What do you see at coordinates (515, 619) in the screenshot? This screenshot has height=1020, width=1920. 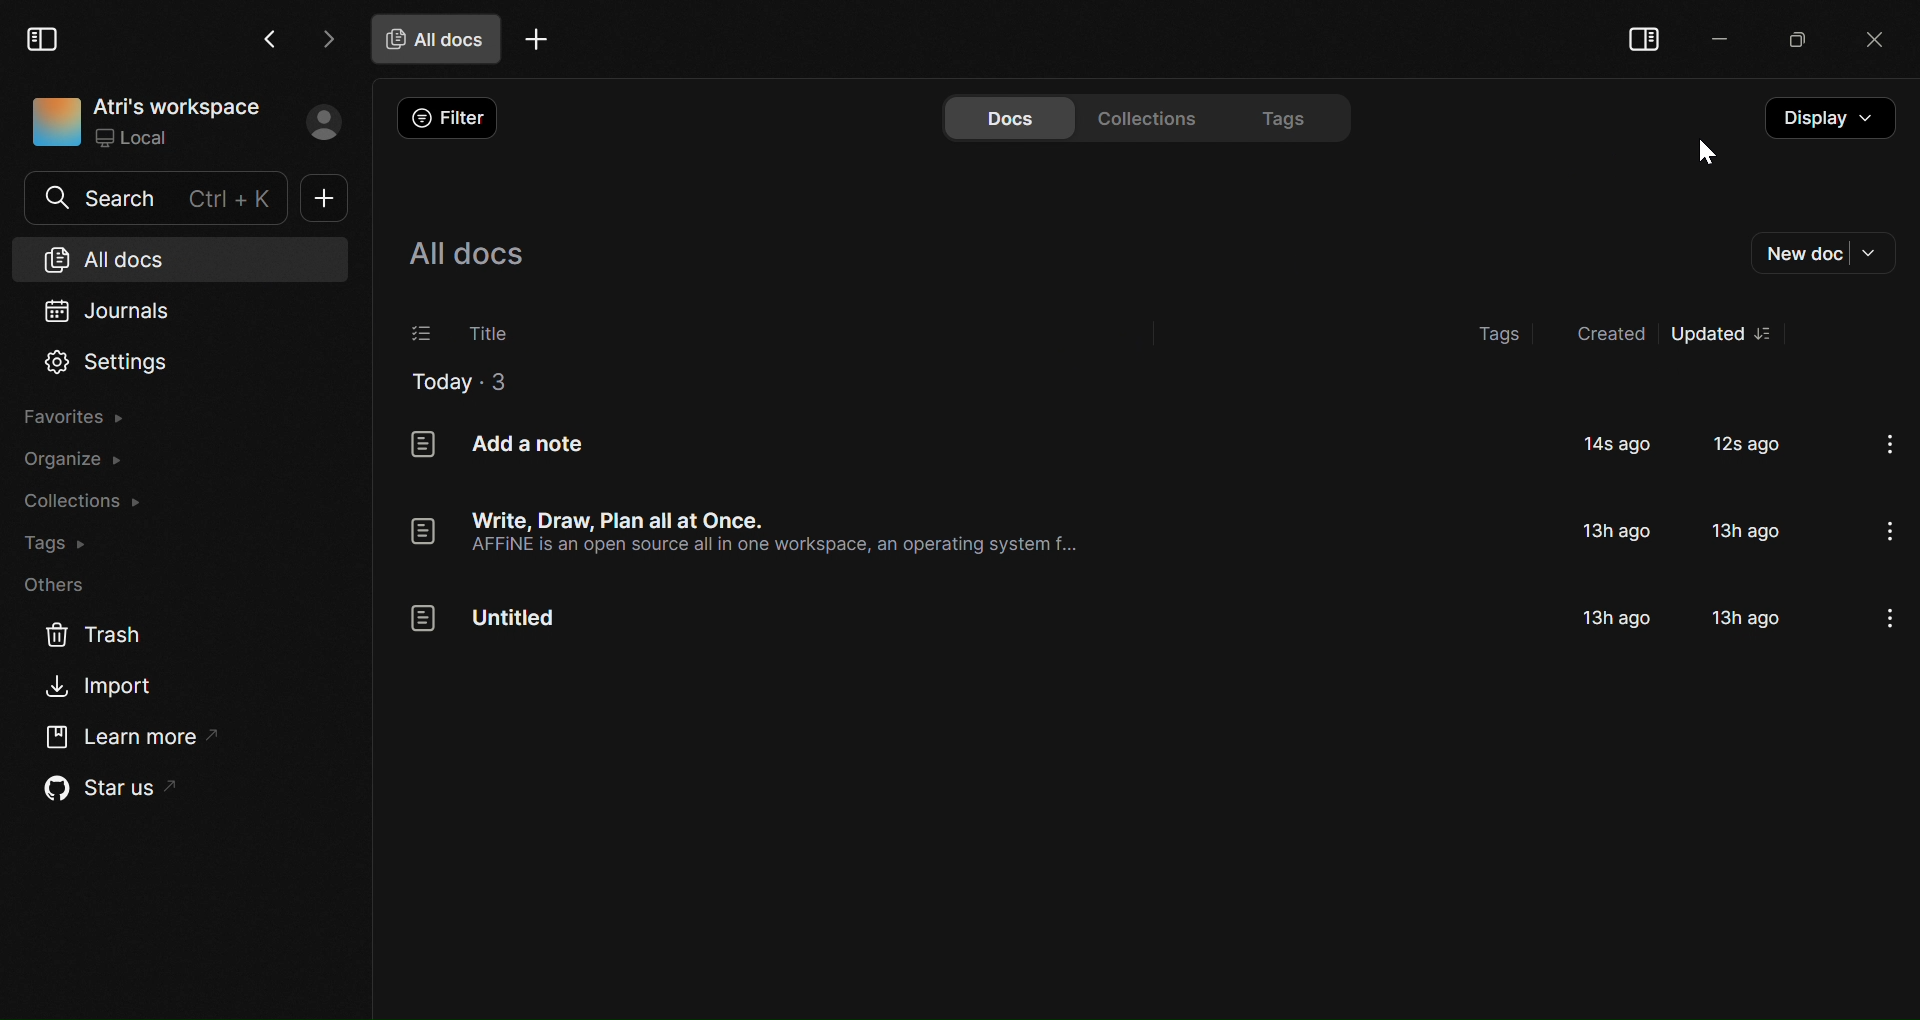 I see `Untitled` at bounding box center [515, 619].